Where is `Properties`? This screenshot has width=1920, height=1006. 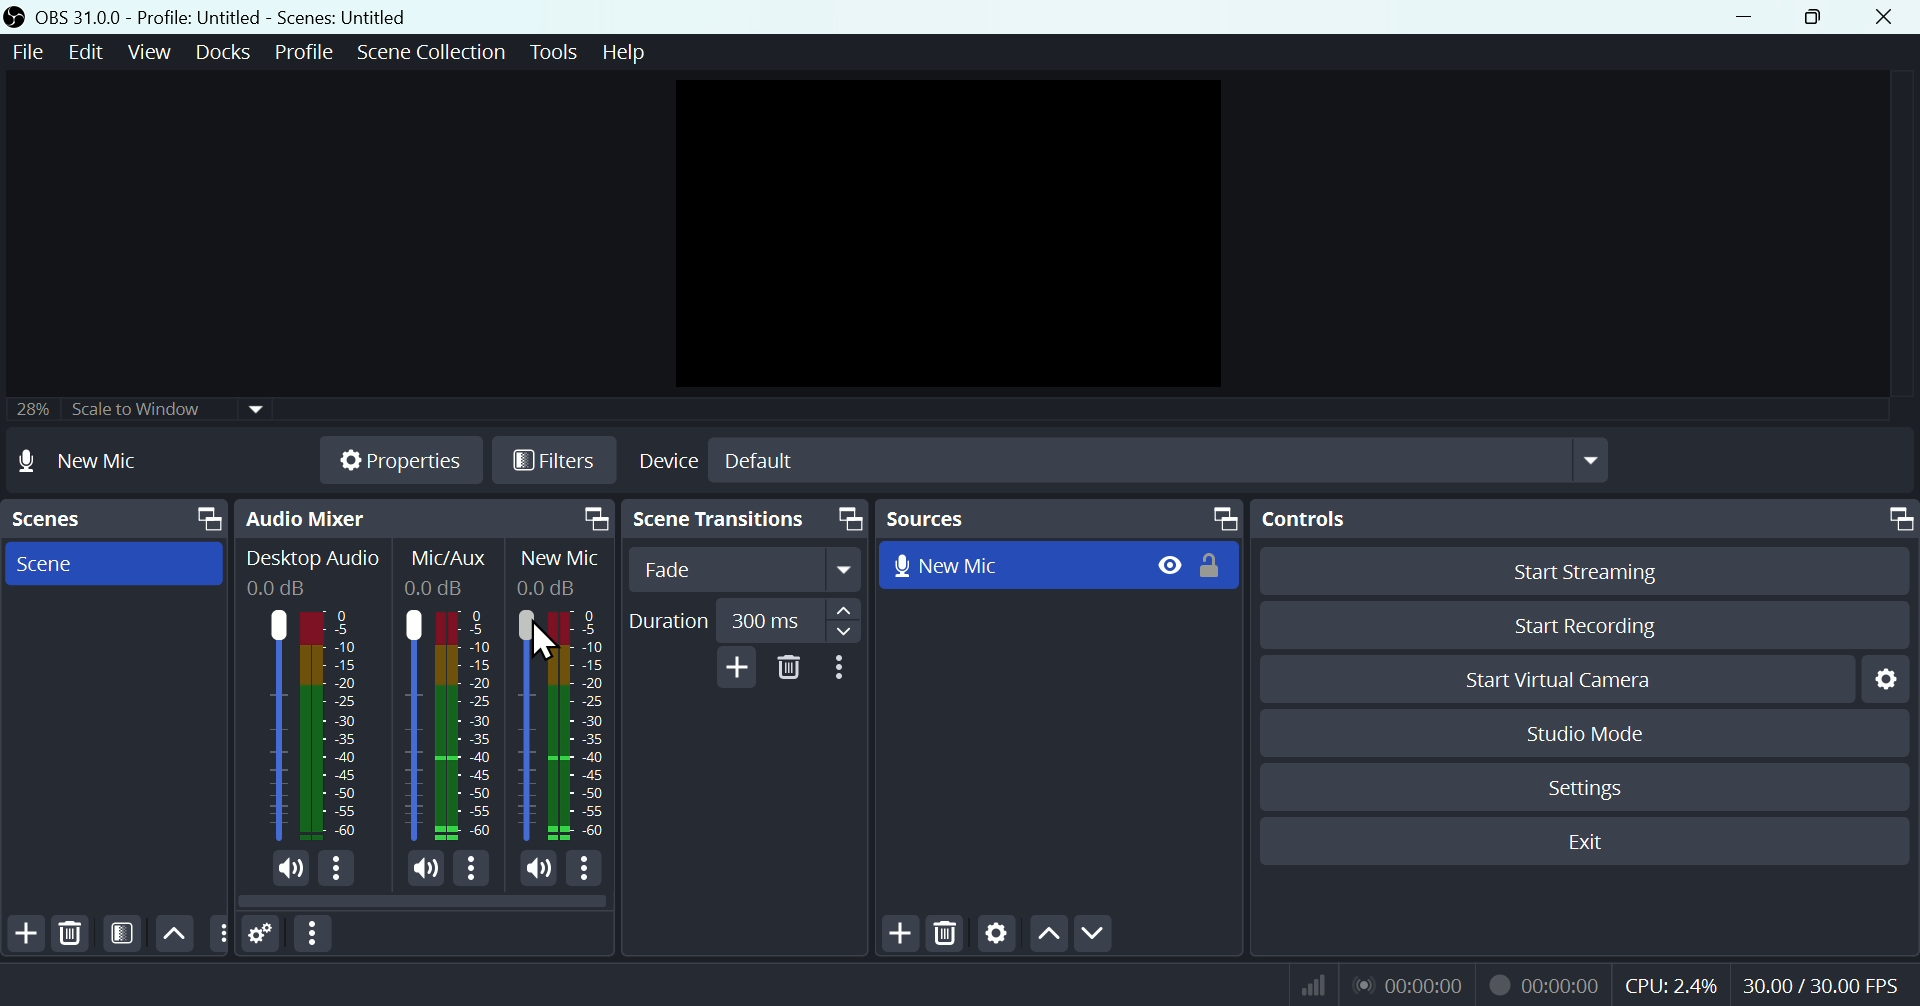 Properties is located at coordinates (399, 460).